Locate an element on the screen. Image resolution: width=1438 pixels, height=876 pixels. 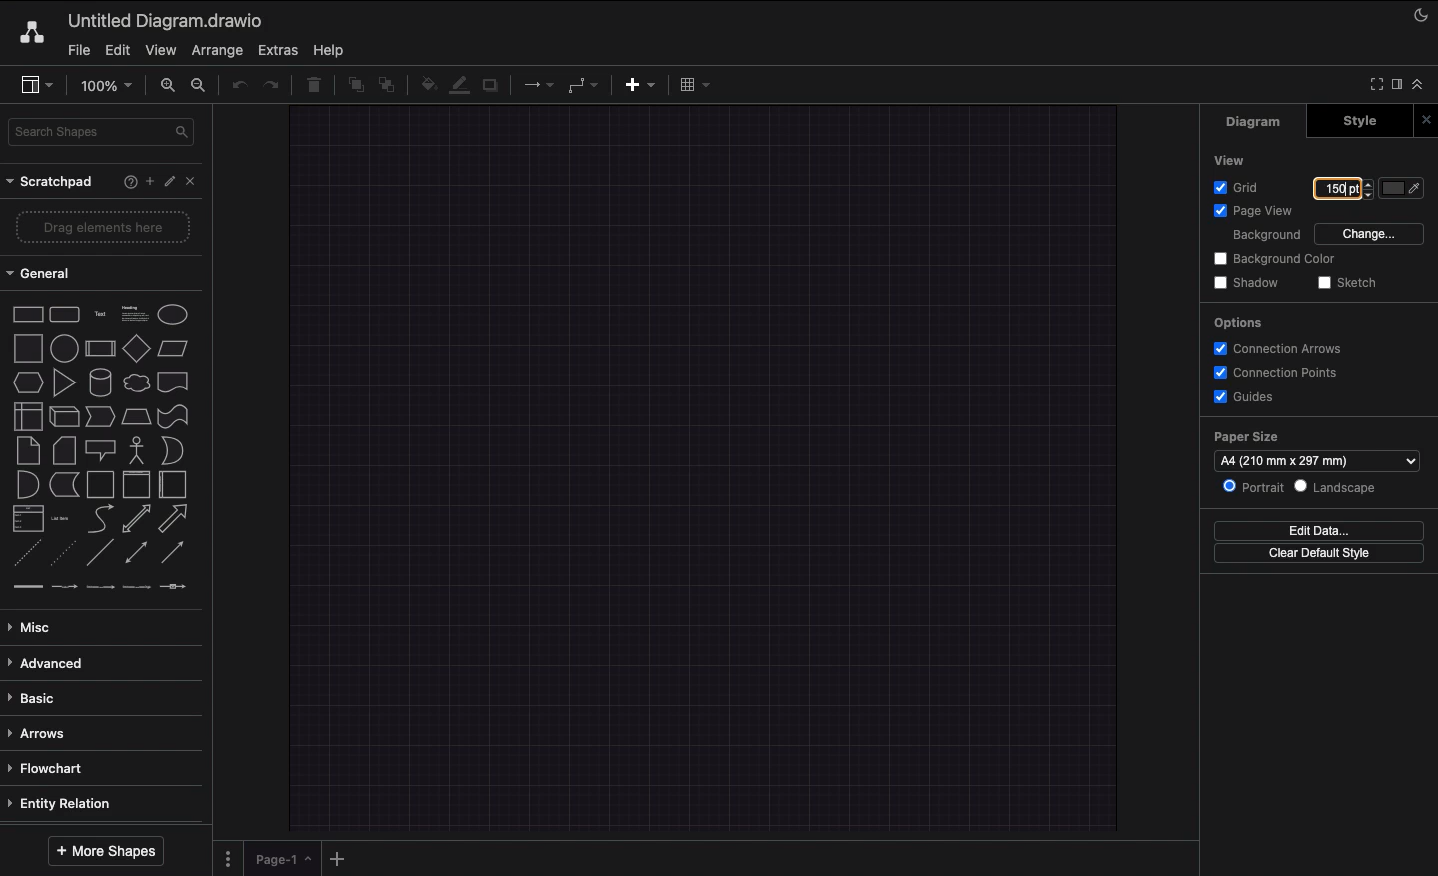
Misc is located at coordinates (37, 627).